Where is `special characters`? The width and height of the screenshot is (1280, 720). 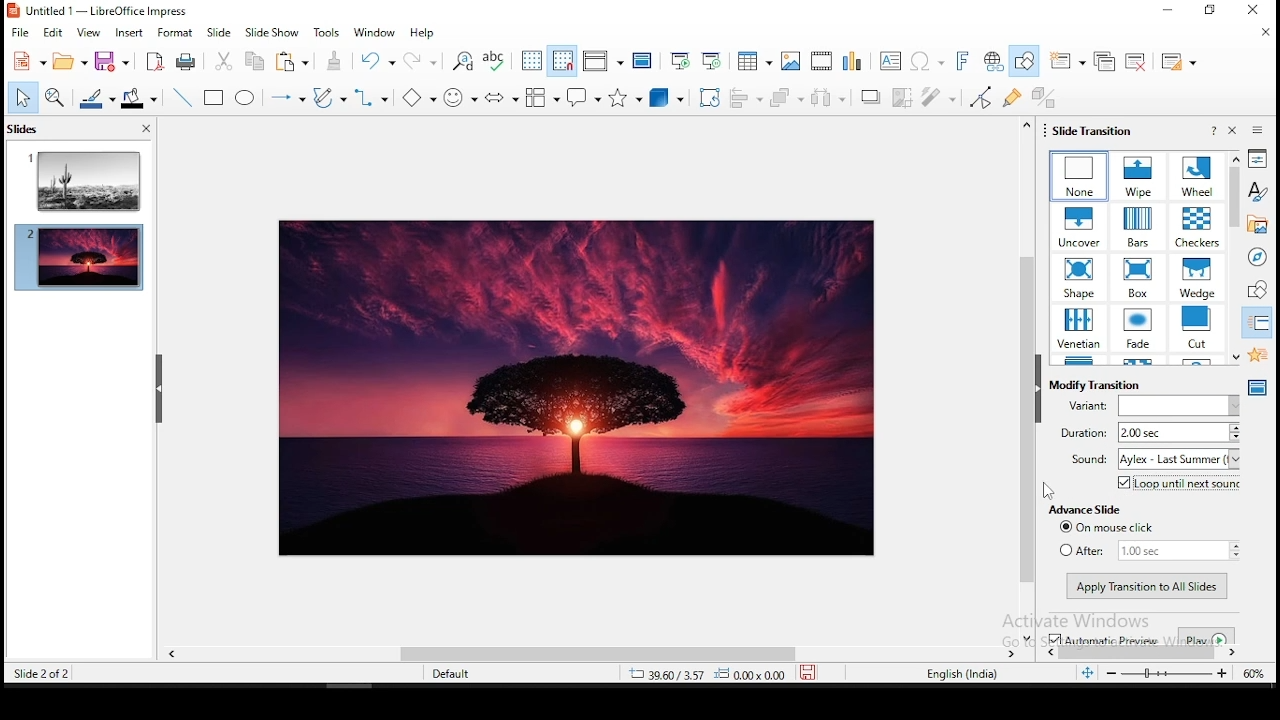 special characters is located at coordinates (926, 62).